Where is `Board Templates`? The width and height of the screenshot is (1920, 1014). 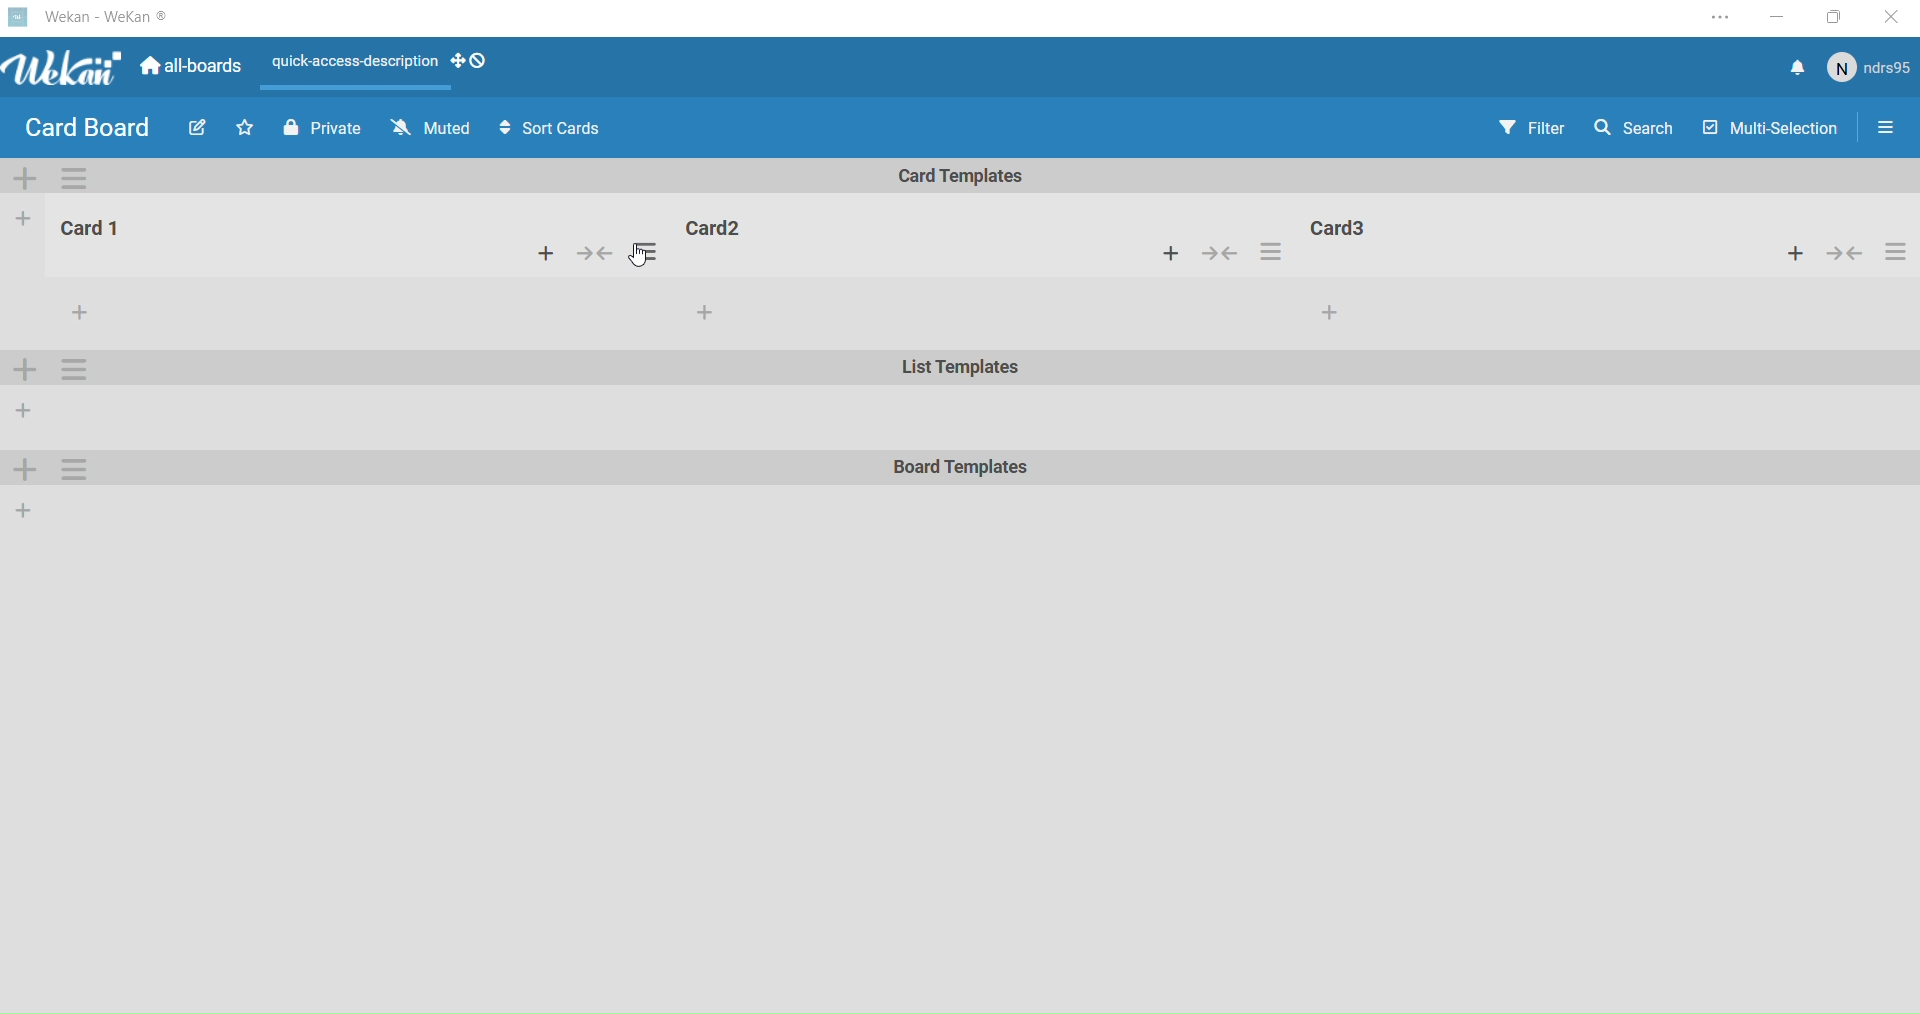 Board Templates is located at coordinates (957, 469).